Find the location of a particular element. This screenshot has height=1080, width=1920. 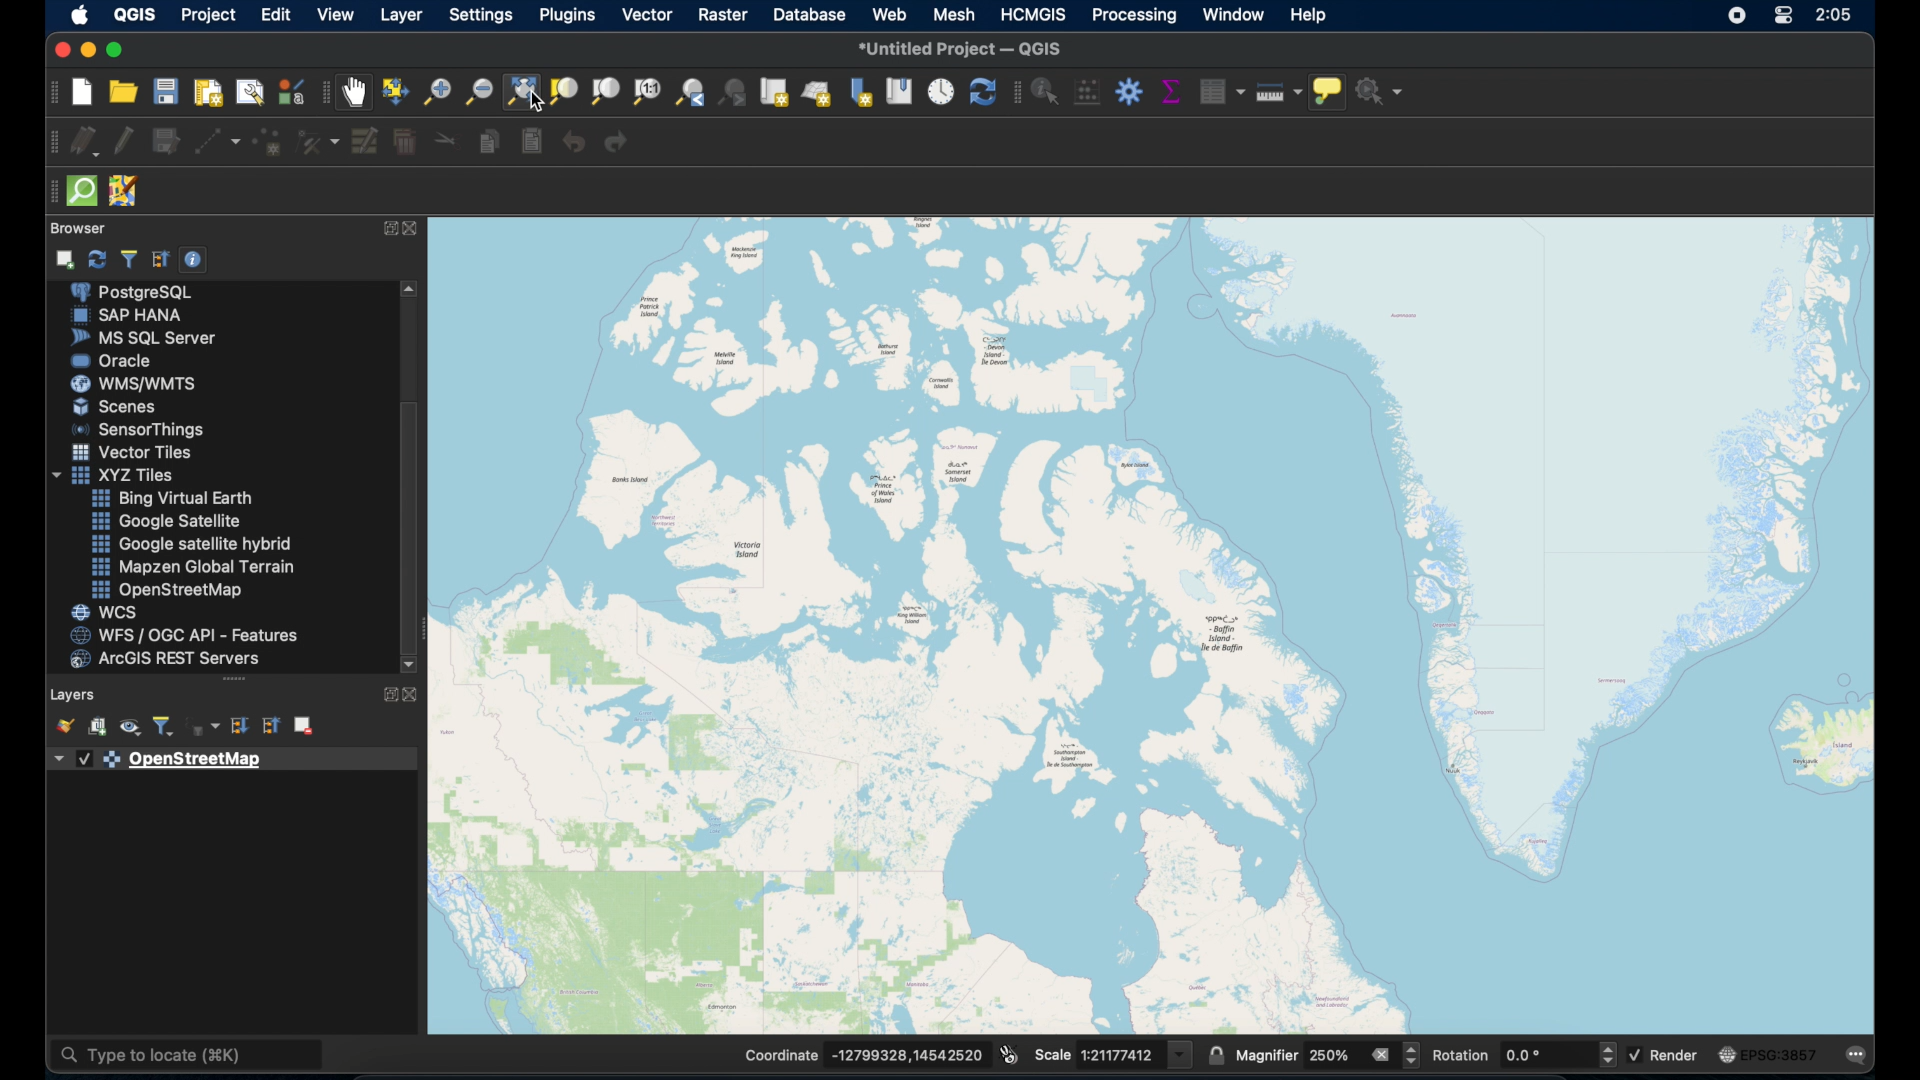

bing virtual earth is located at coordinates (170, 498).